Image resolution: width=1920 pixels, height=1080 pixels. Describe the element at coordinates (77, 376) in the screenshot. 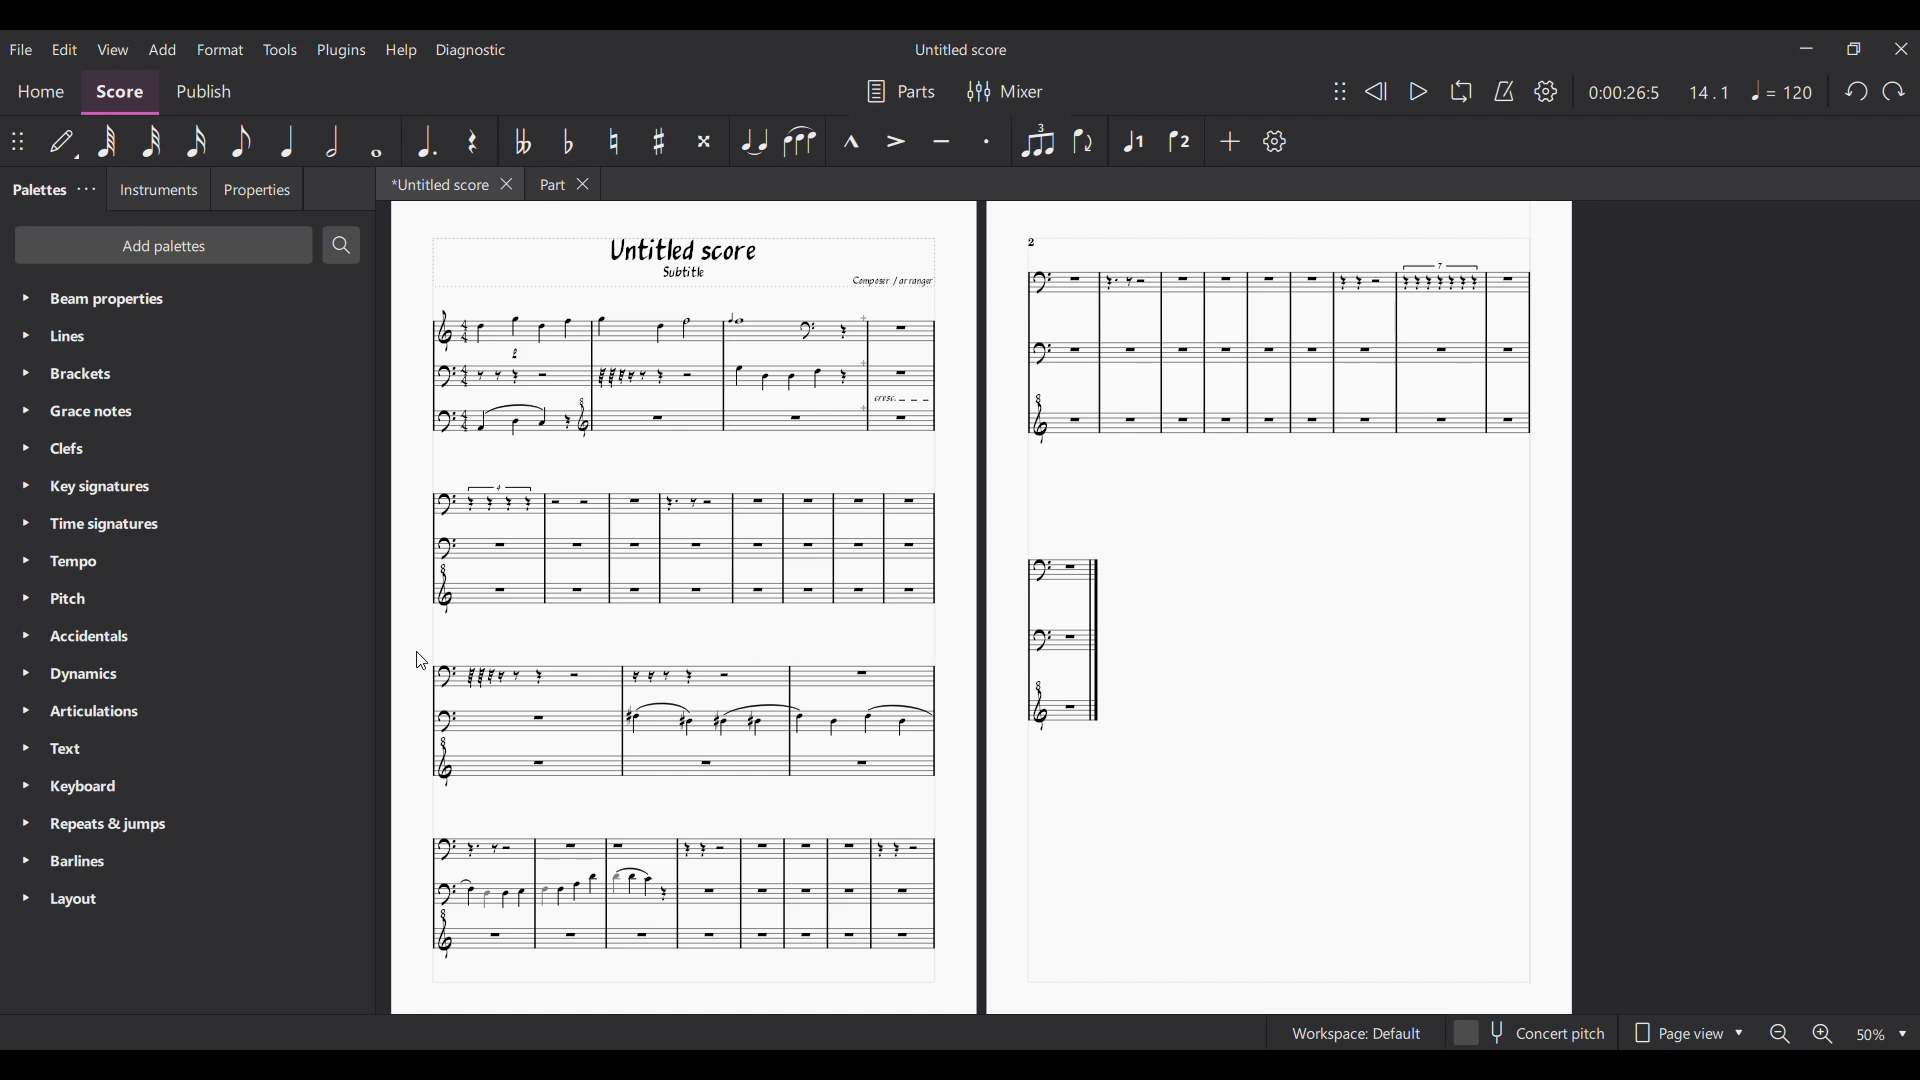

I see `» Brackets` at that location.